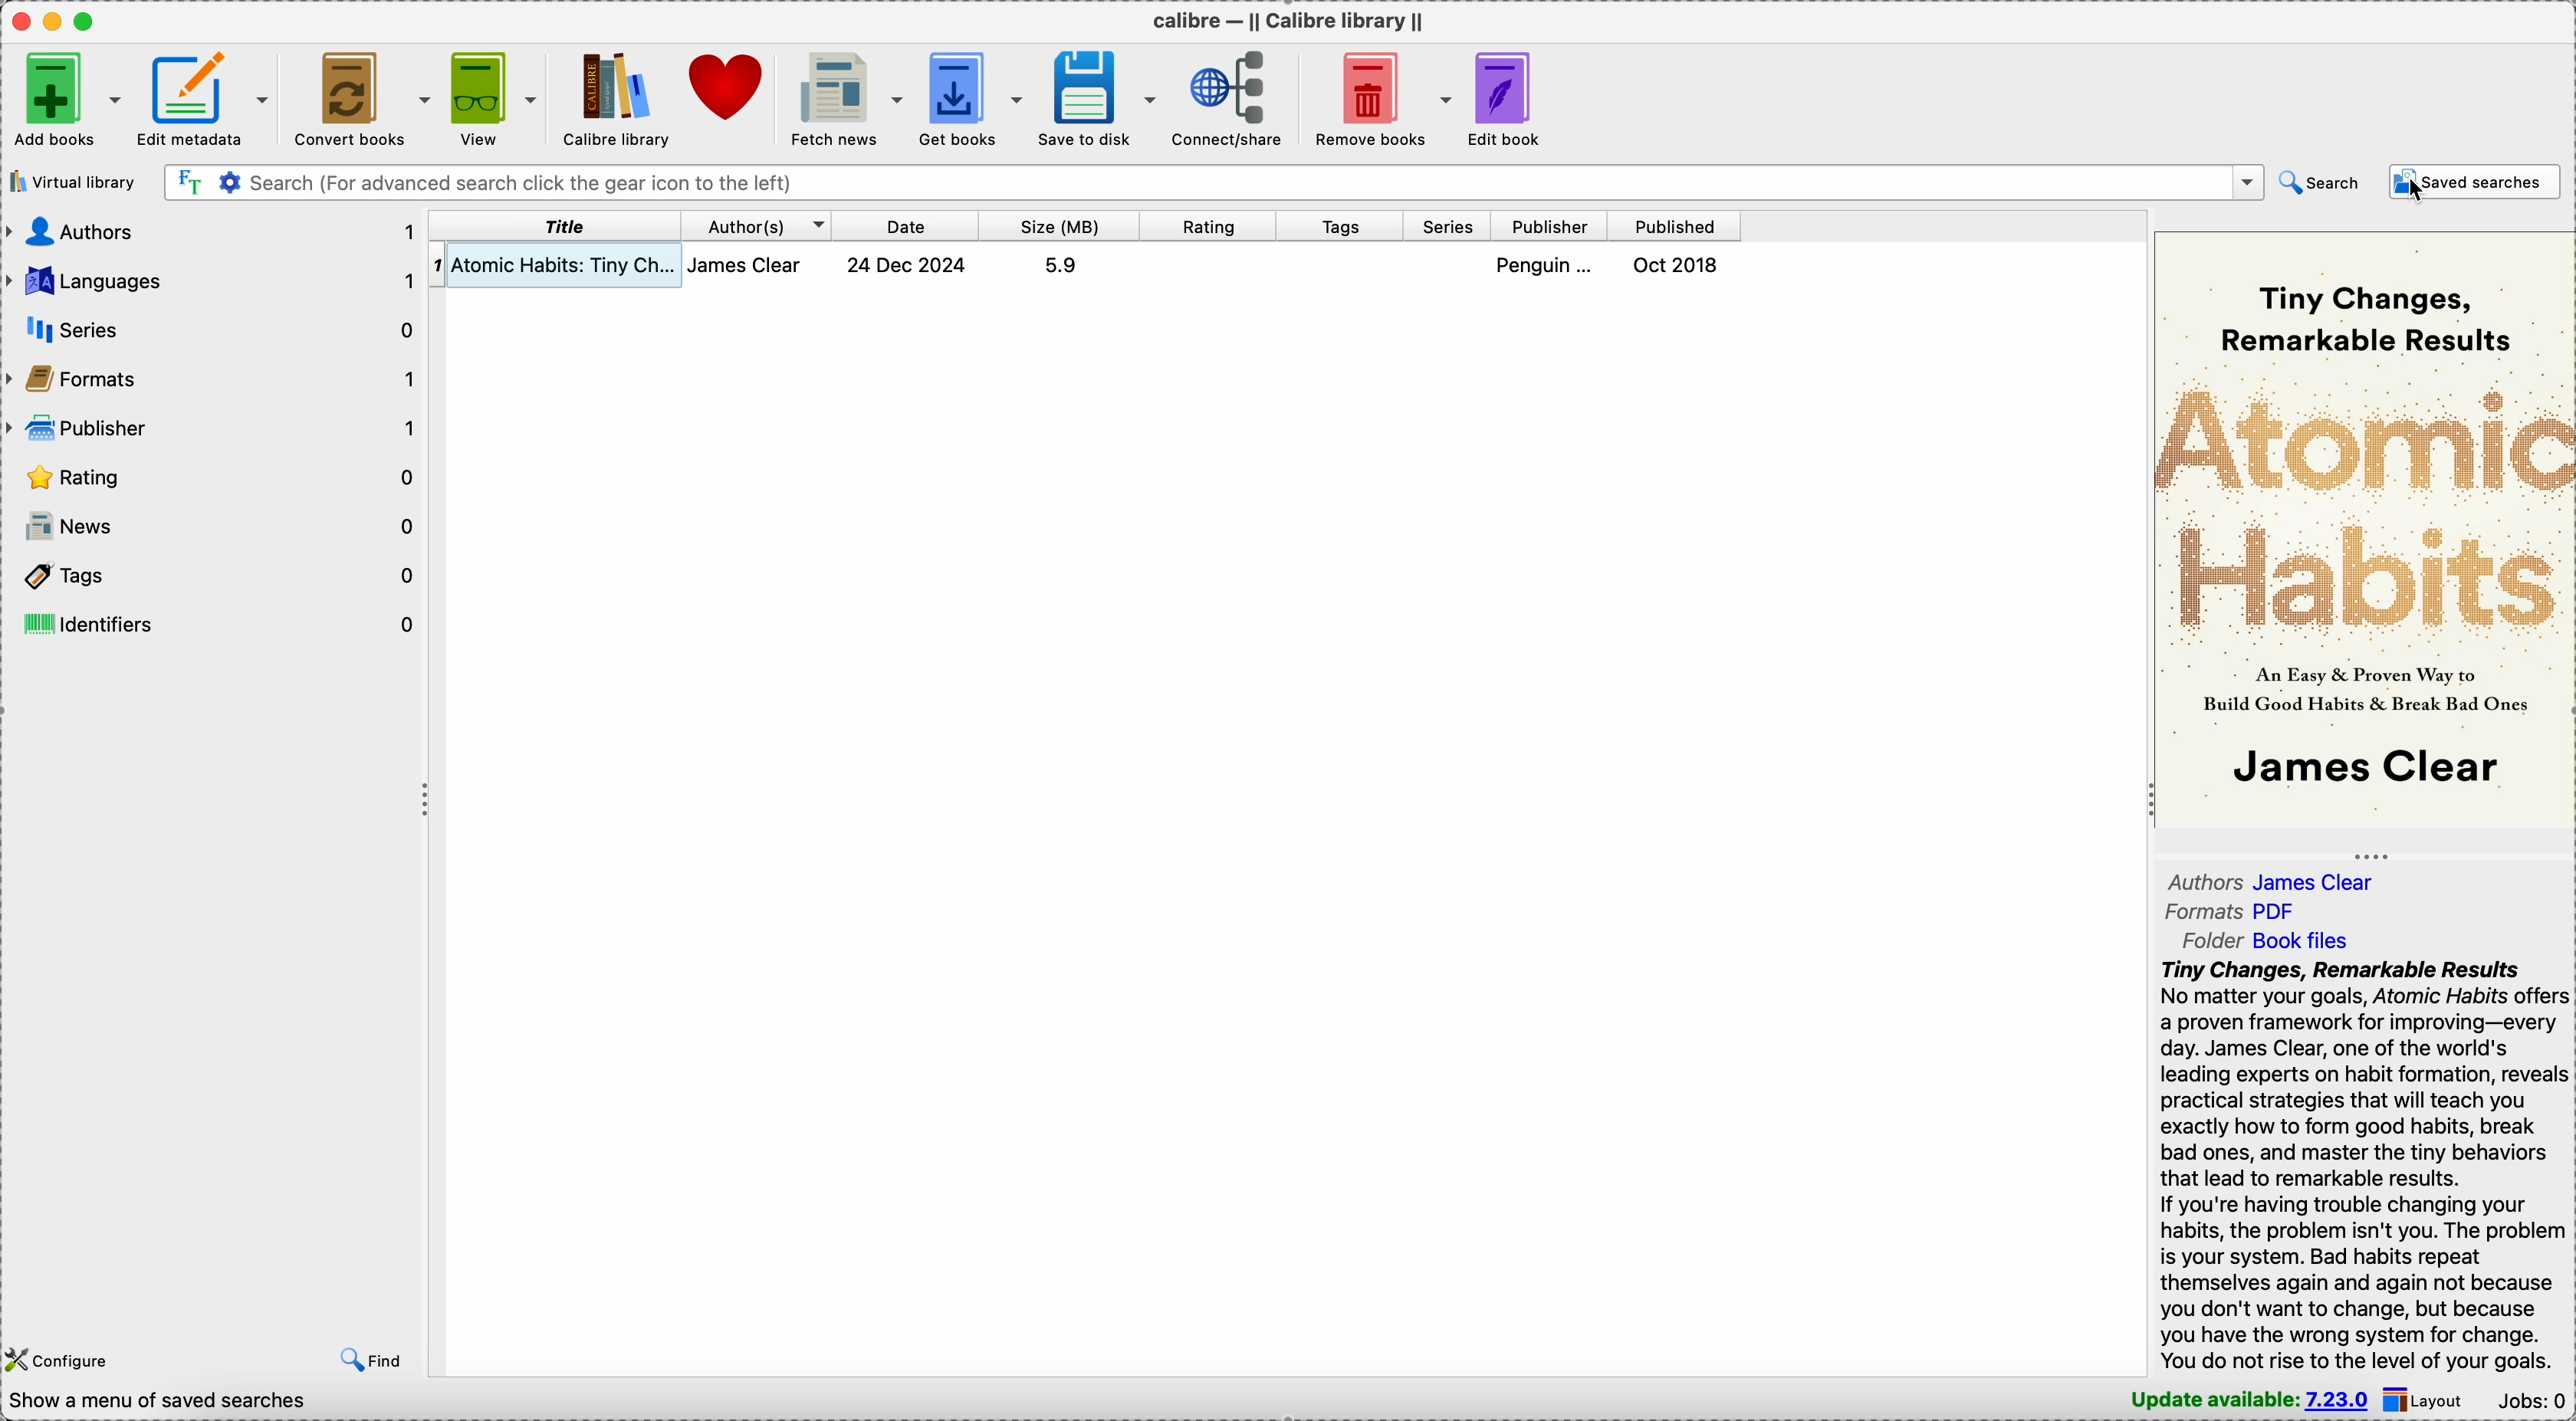 This screenshot has width=2576, height=1421. Describe the element at coordinates (216, 623) in the screenshot. I see `identifiers` at that location.